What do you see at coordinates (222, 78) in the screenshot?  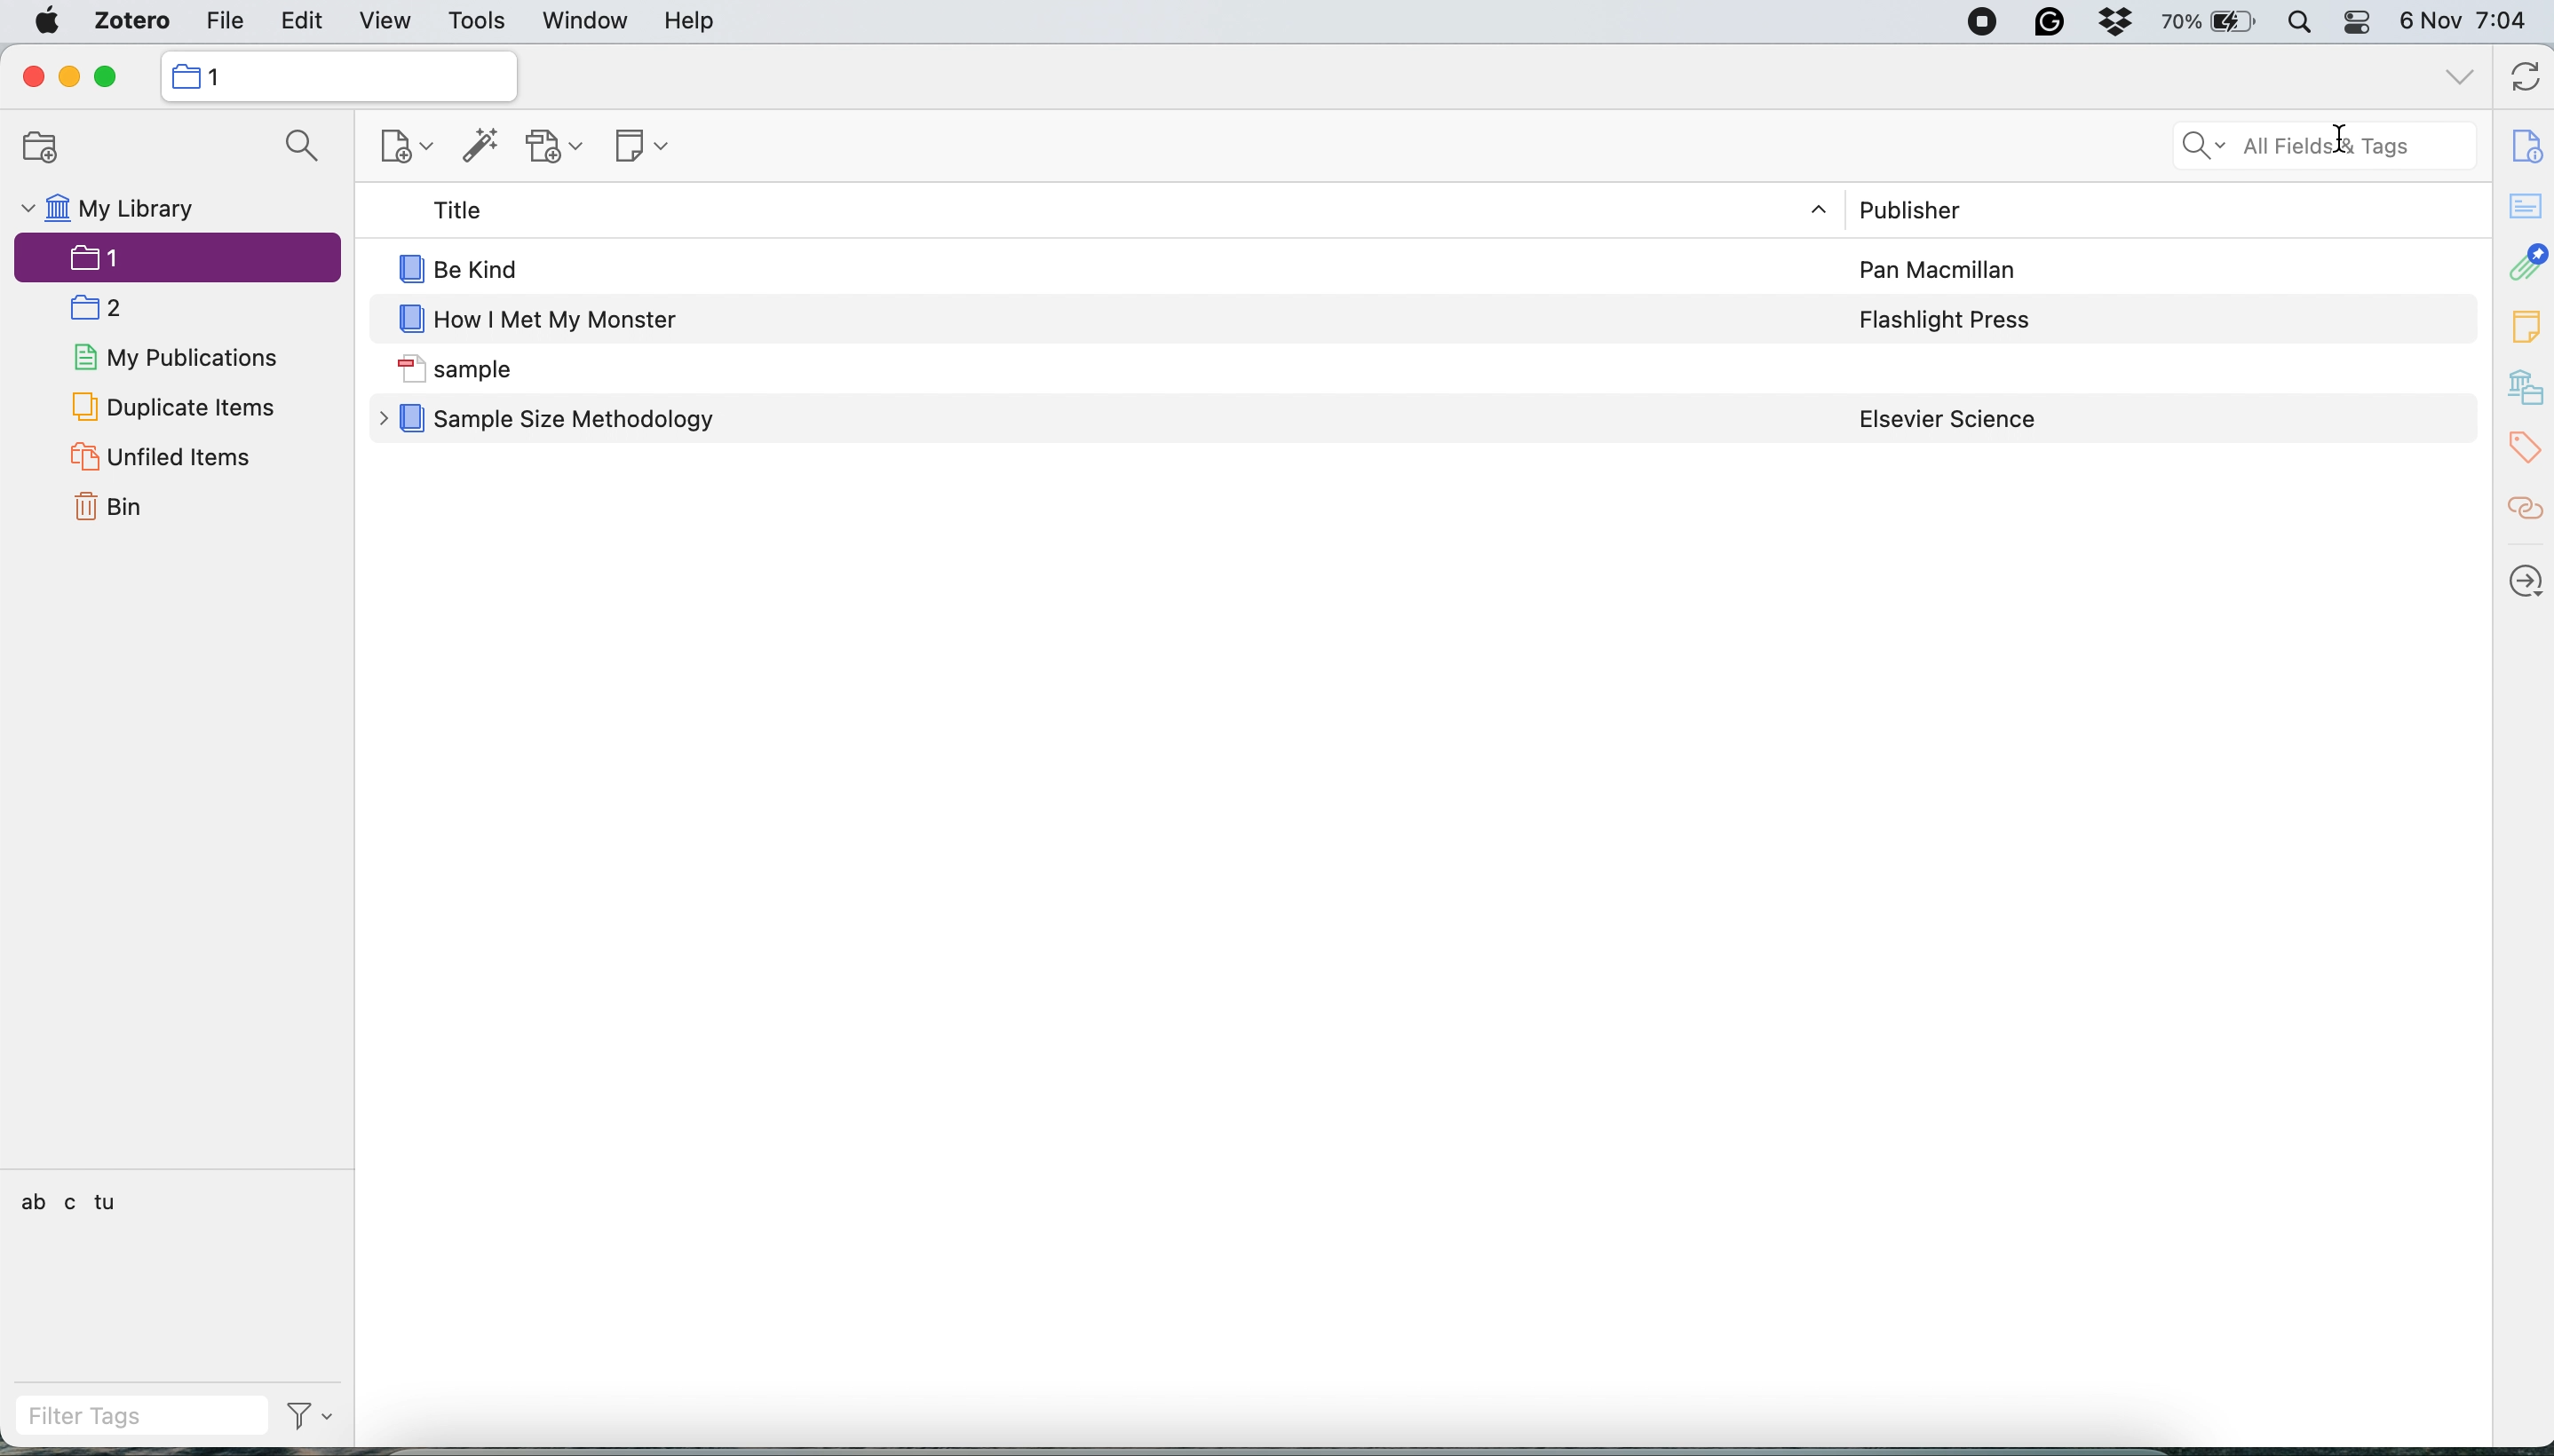 I see `1` at bounding box center [222, 78].